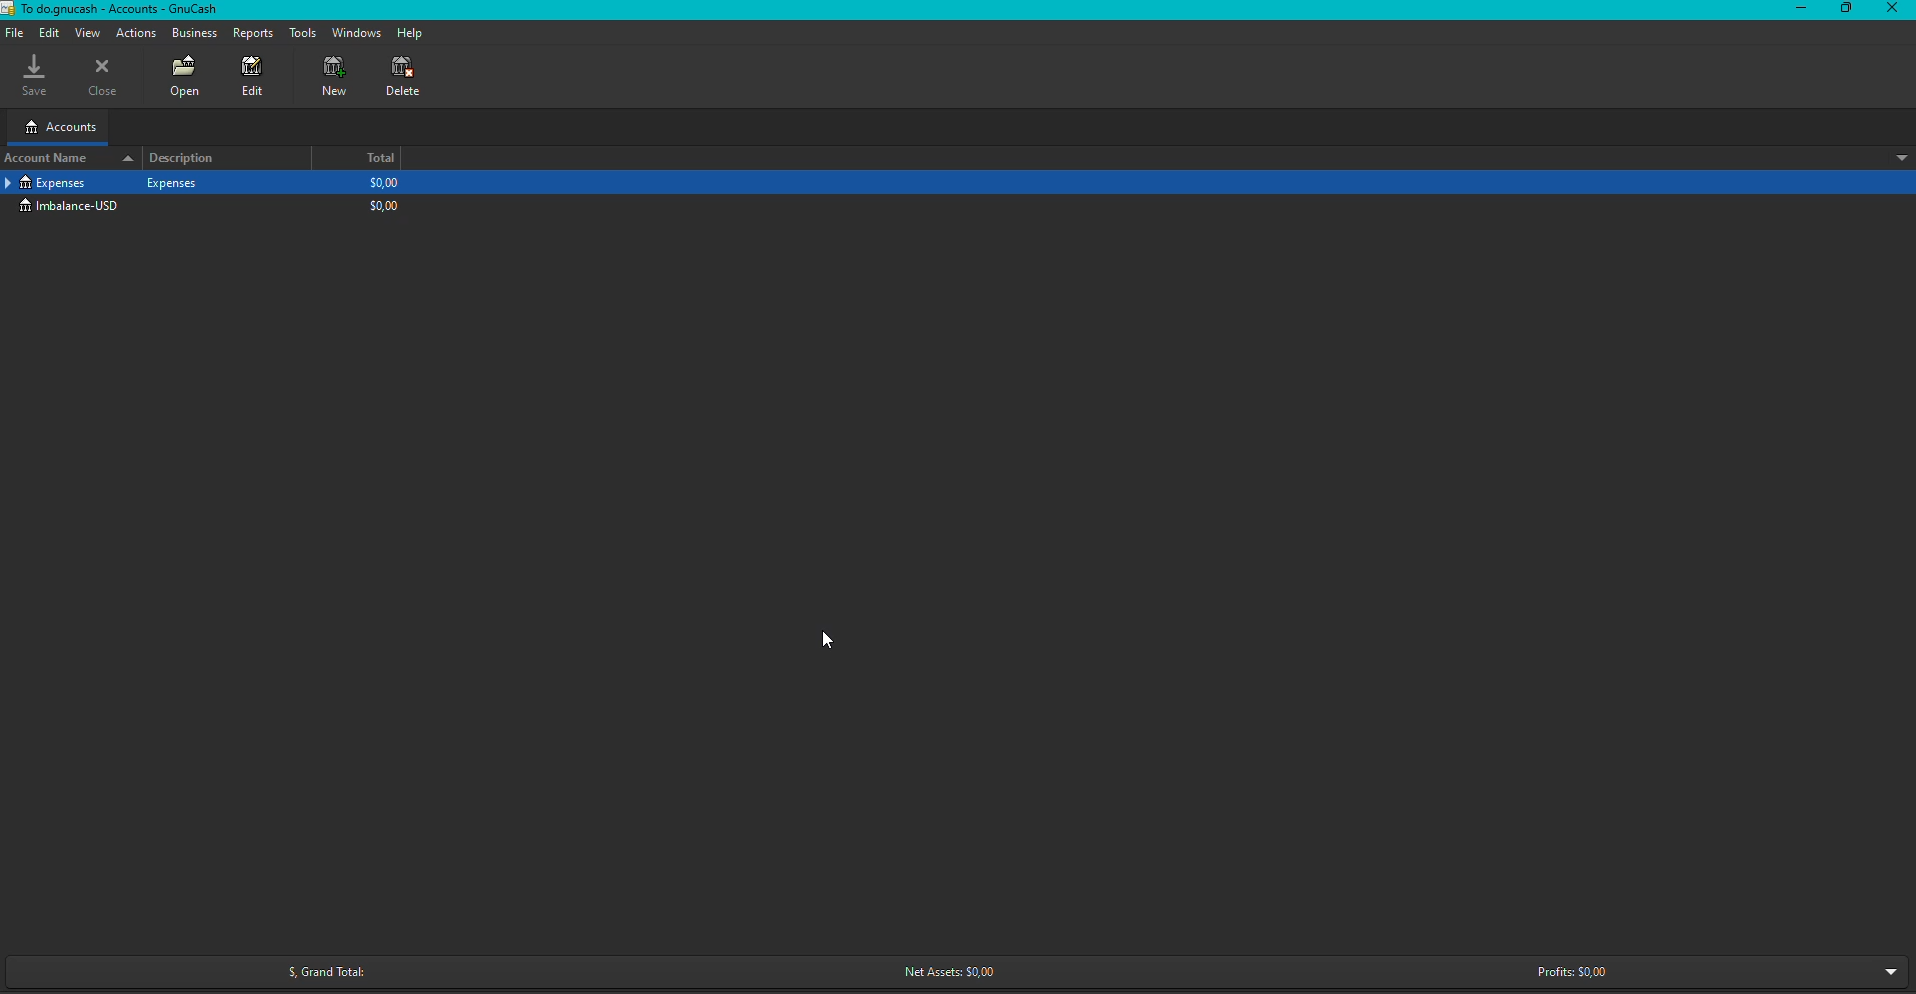 The image size is (1916, 994). What do you see at coordinates (383, 196) in the screenshot?
I see `$0` at bounding box center [383, 196].